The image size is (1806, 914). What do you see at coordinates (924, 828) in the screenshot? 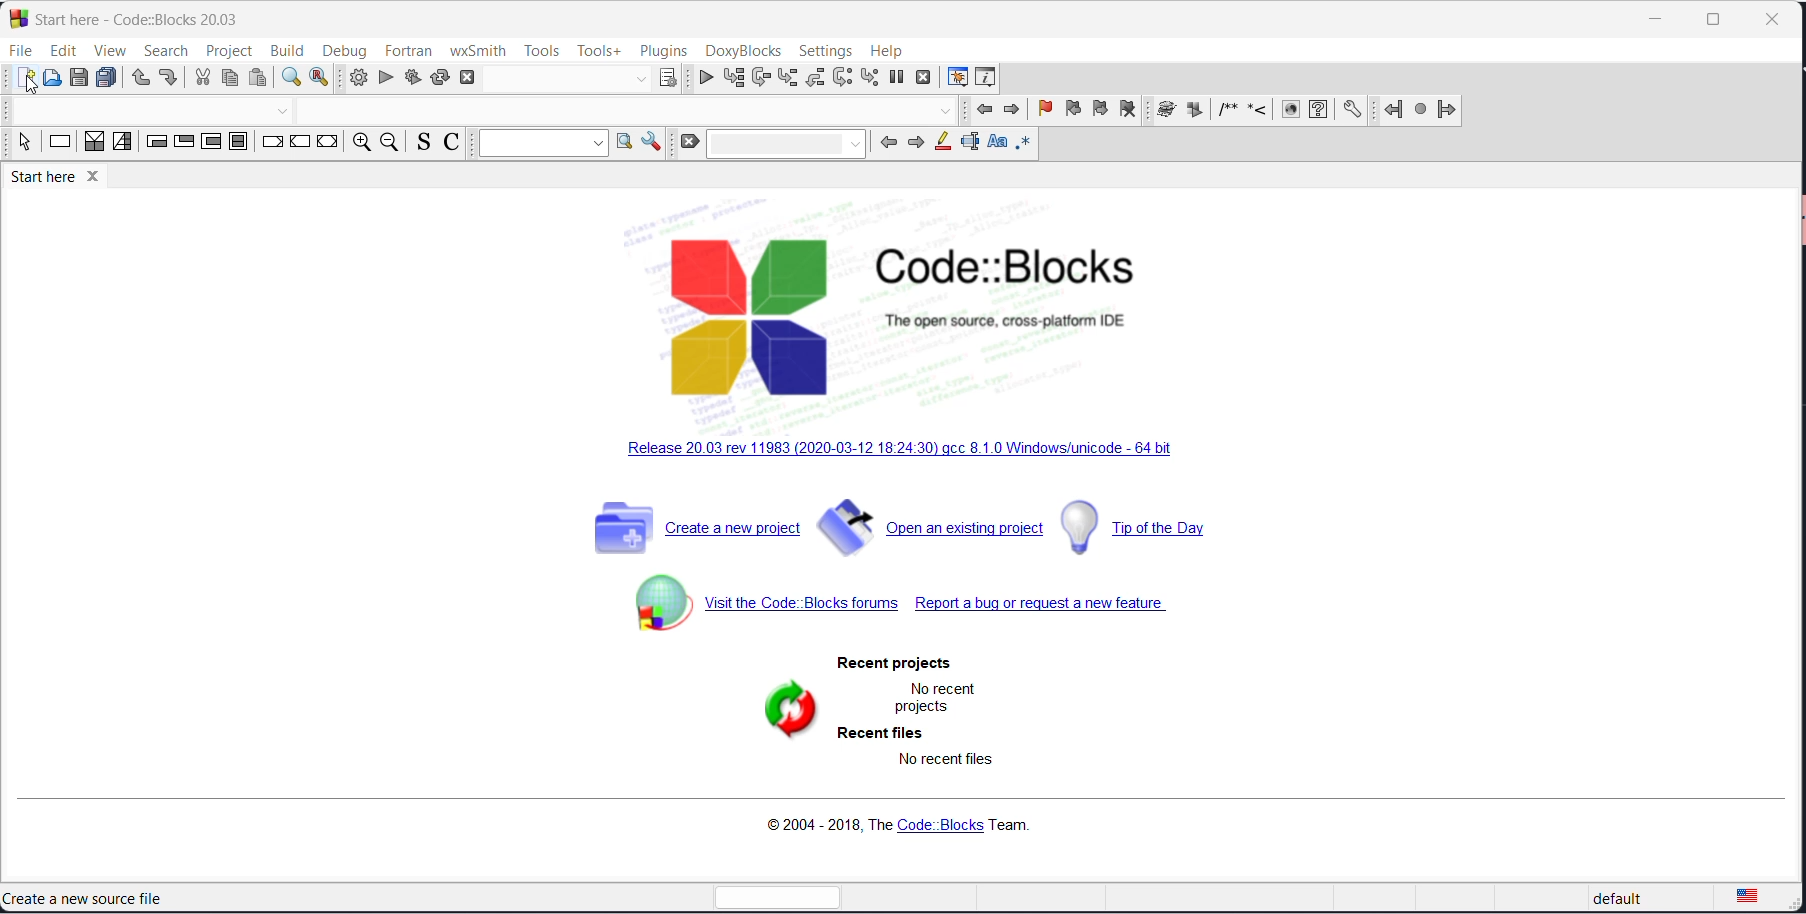
I see `©2004 - 2018, The Code: Blocks Team` at bounding box center [924, 828].